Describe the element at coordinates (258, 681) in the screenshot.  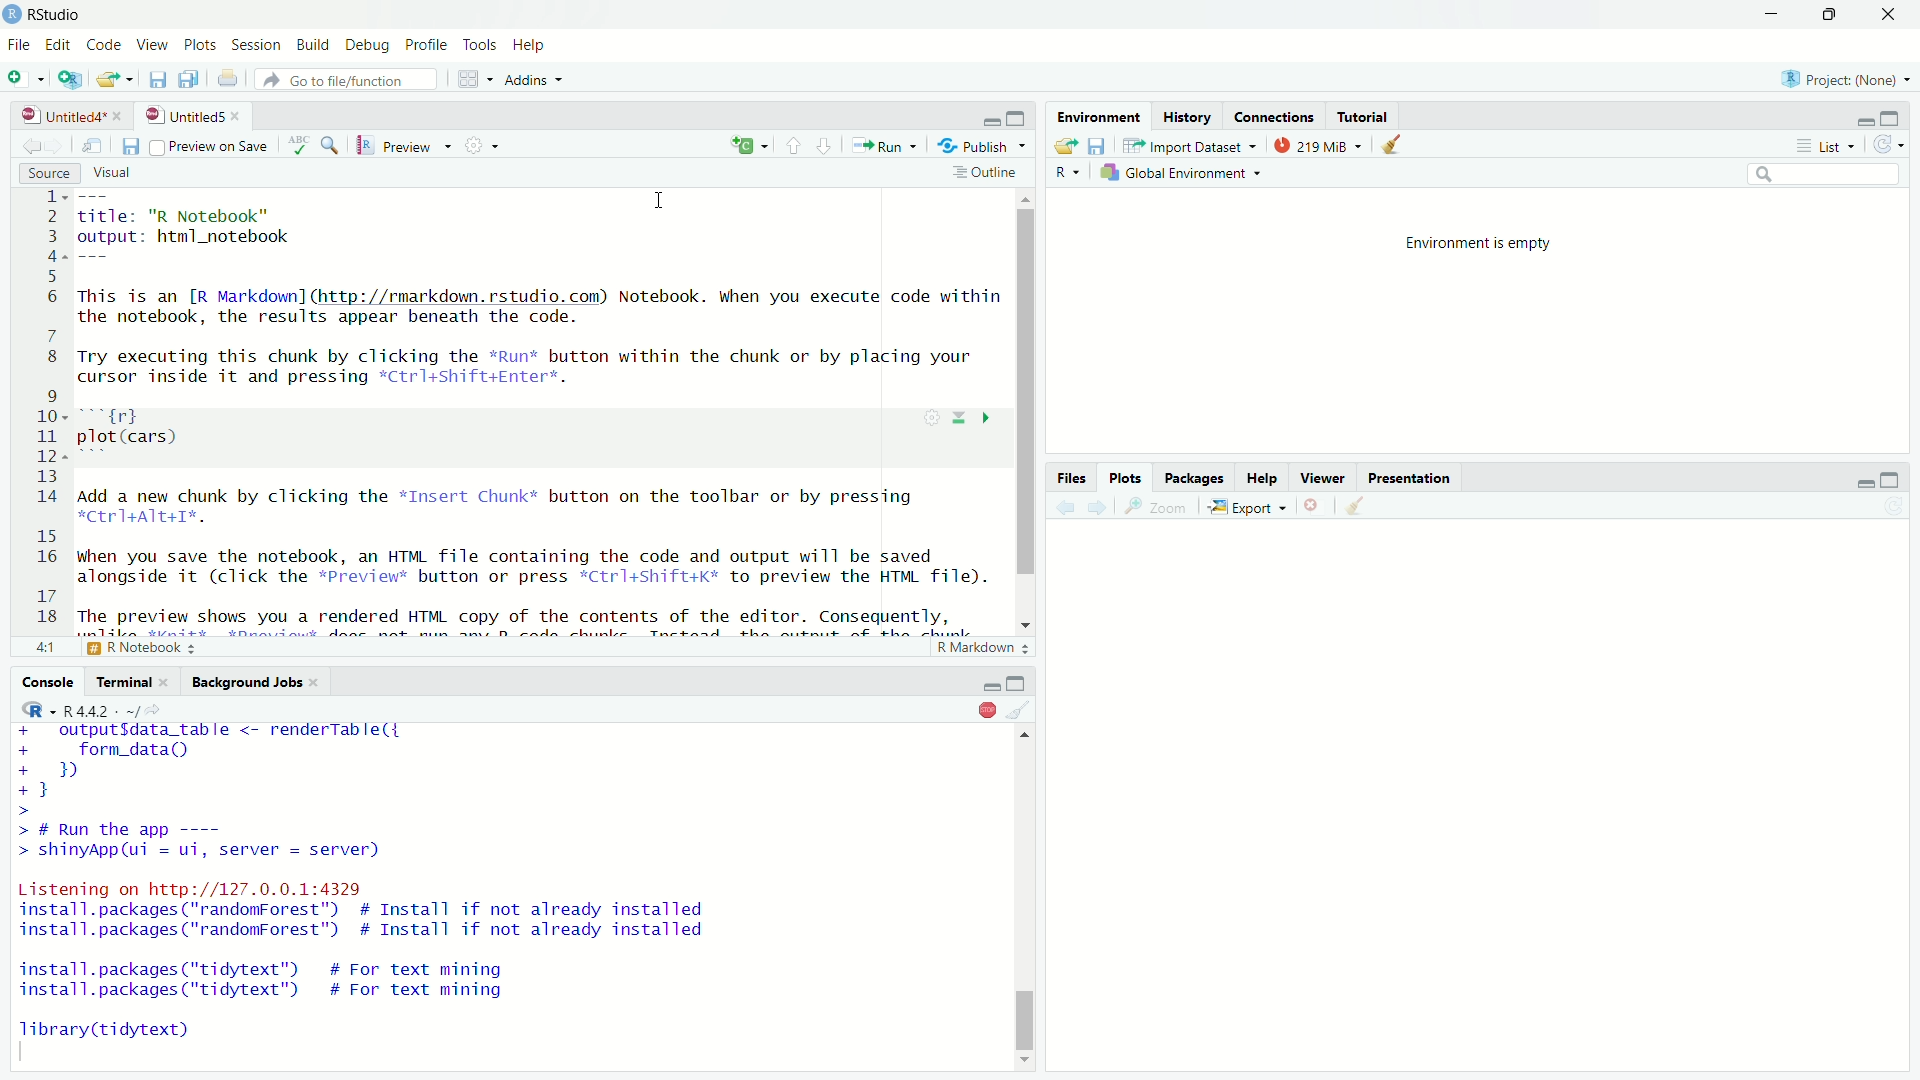
I see `background jobs` at that location.